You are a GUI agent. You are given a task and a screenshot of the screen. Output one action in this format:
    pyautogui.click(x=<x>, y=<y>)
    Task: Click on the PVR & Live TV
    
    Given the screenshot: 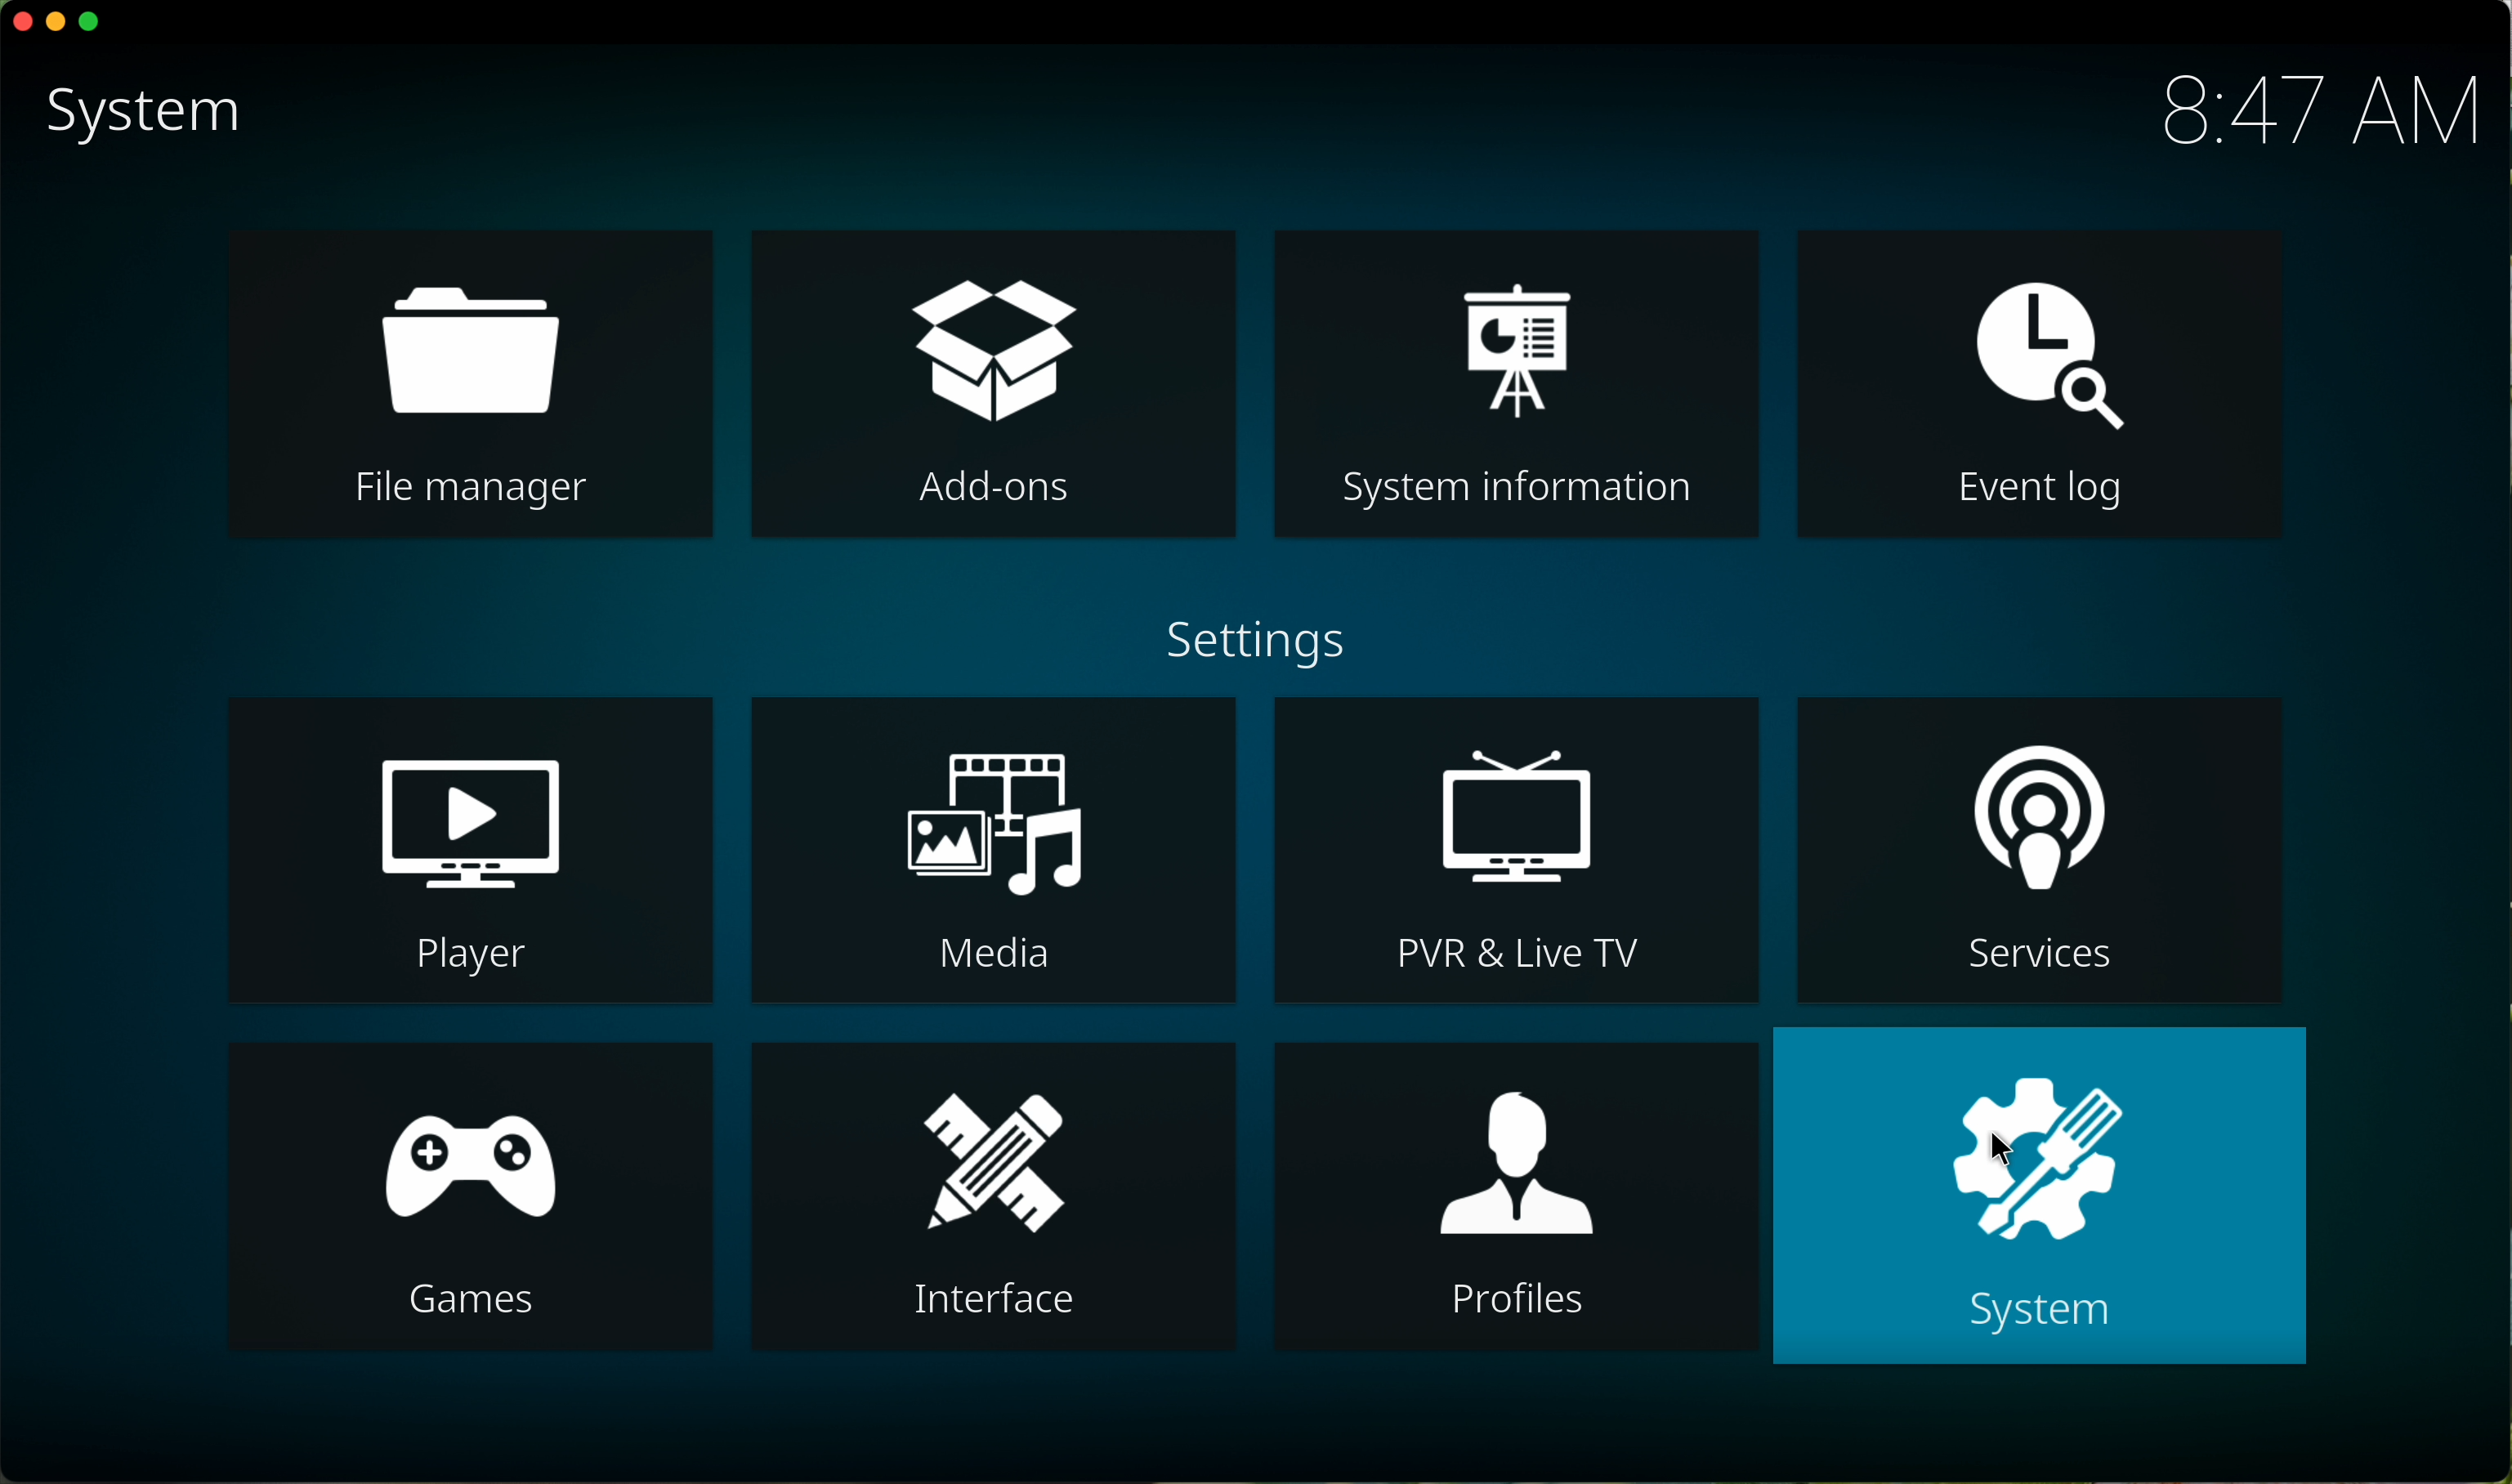 What is the action you would take?
    pyautogui.click(x=1515, y=847)
    